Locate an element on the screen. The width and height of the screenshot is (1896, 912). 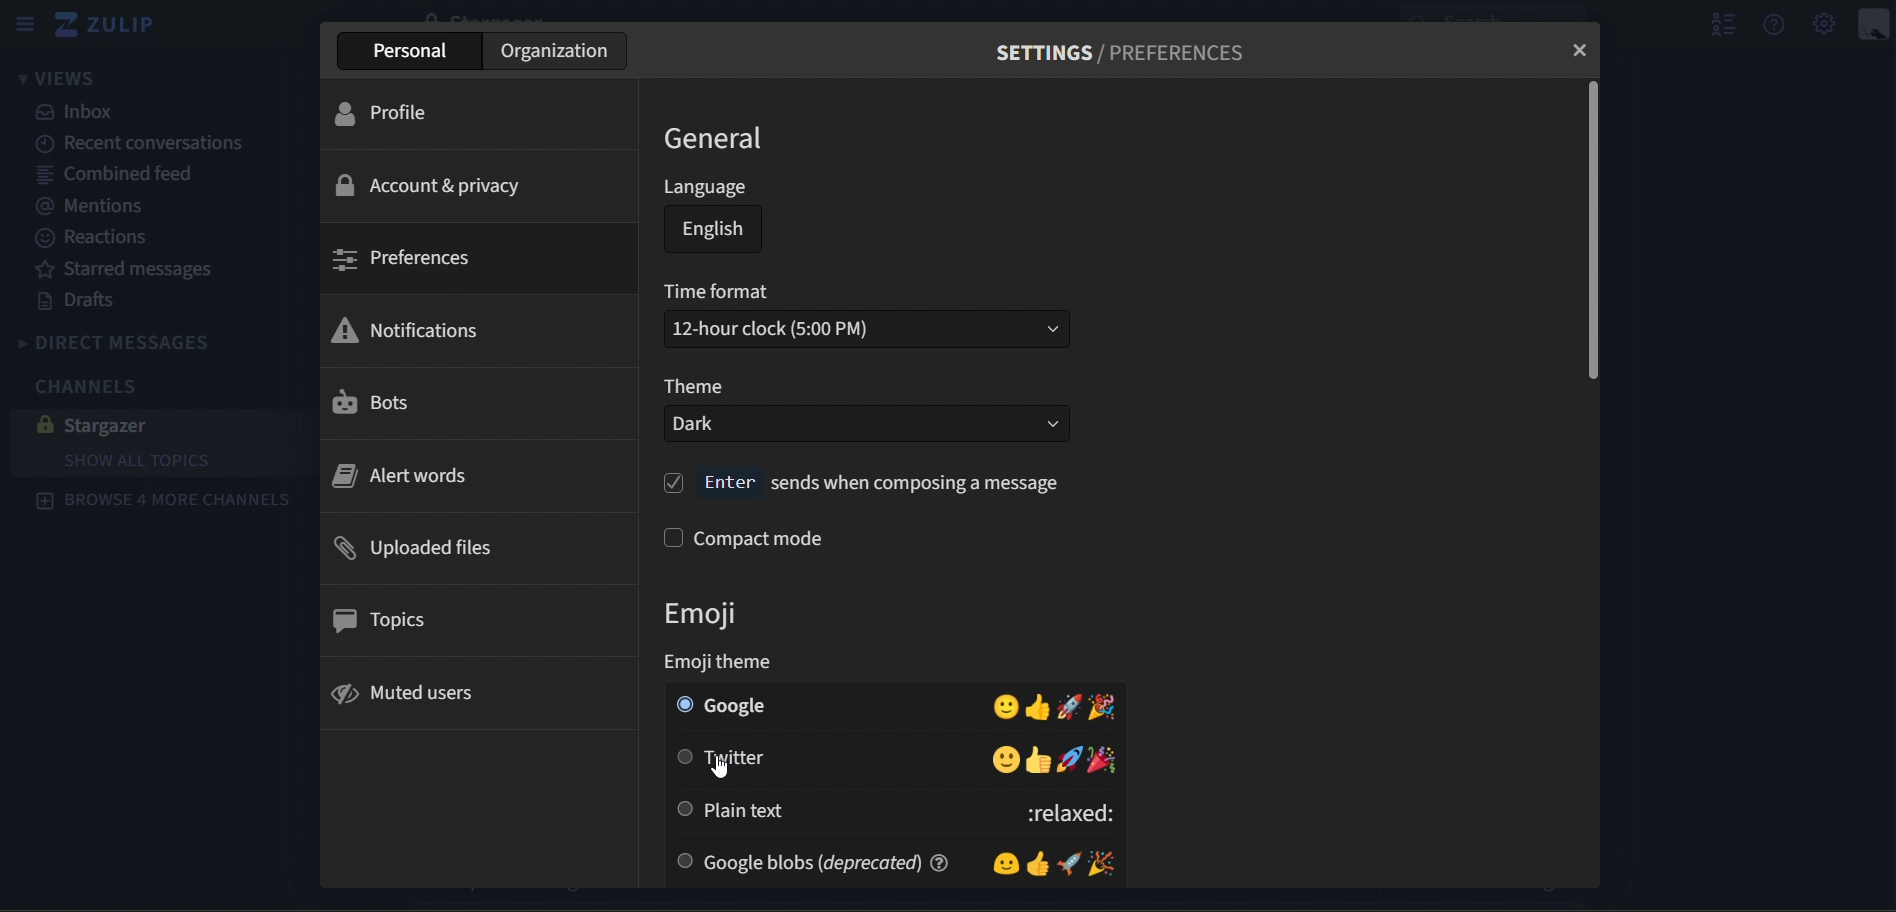
enter sends when composing a message is located at coordinates (866, 483).